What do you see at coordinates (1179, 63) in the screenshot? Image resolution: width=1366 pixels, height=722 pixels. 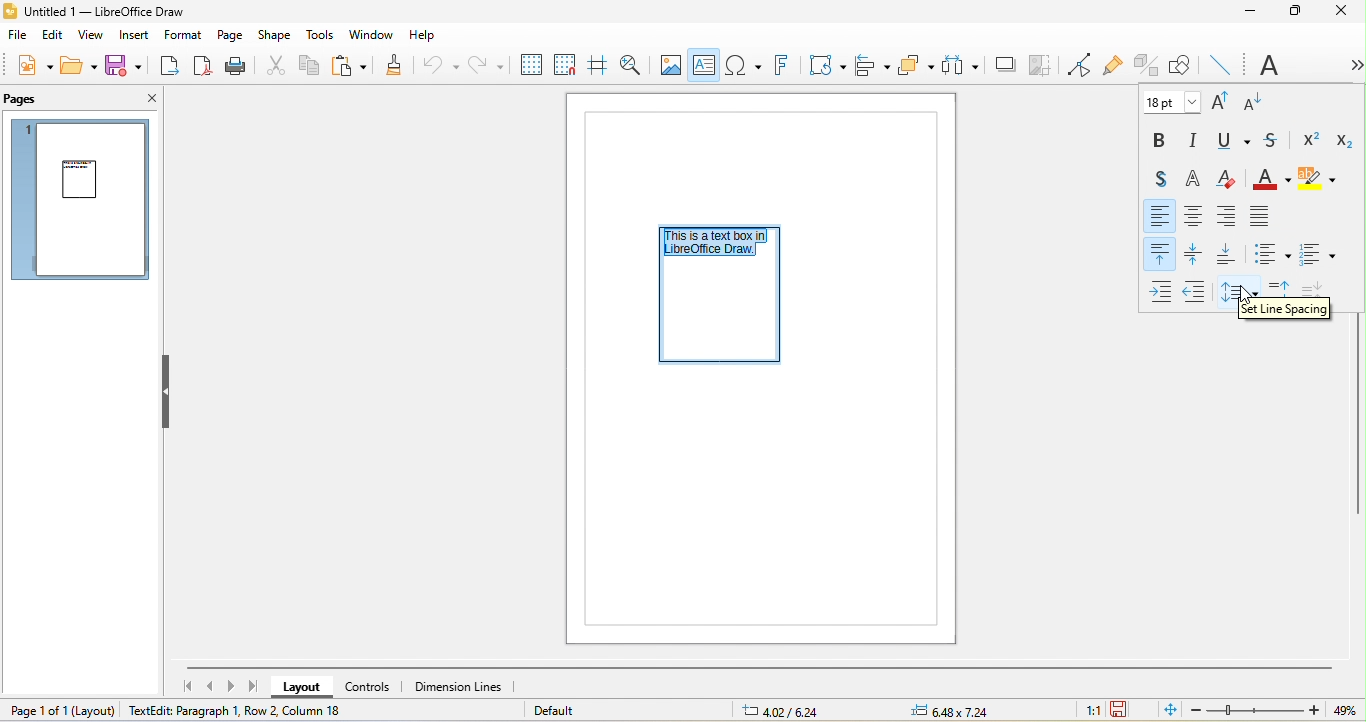 I see `show draw function` at bounding box center [1179, 63].